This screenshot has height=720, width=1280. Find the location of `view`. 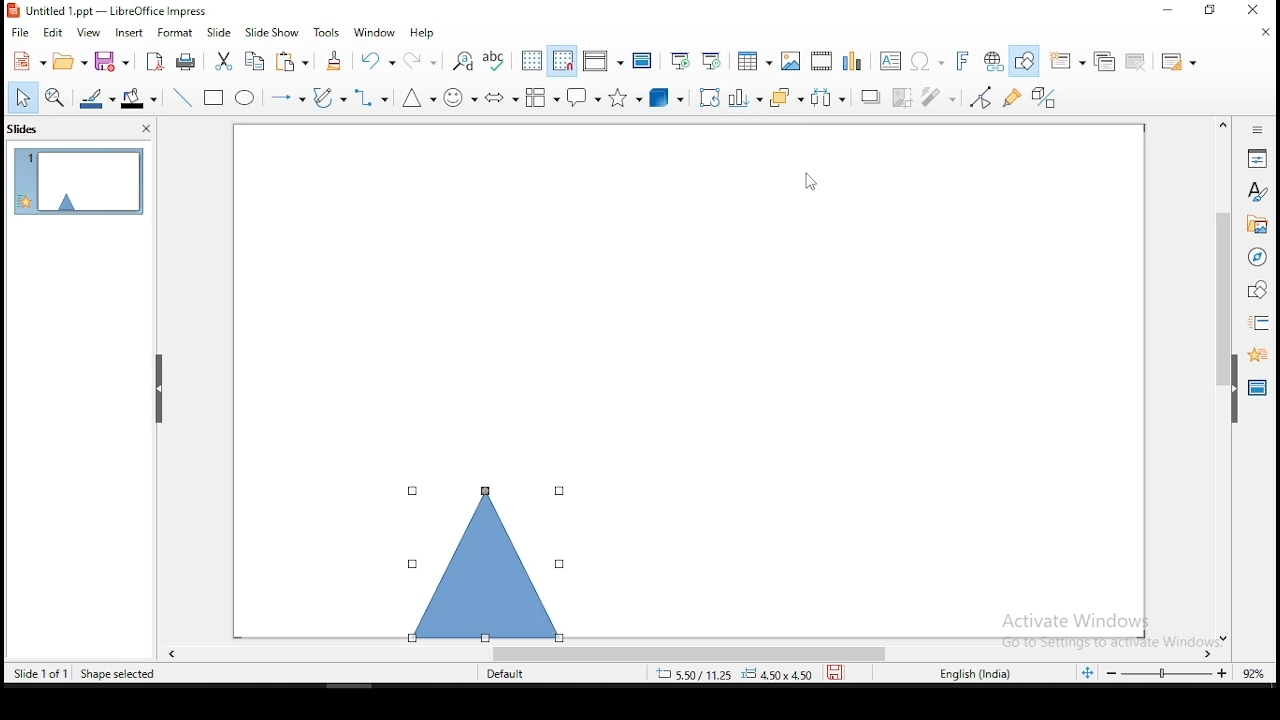

view is located at coordinates (91, 34).